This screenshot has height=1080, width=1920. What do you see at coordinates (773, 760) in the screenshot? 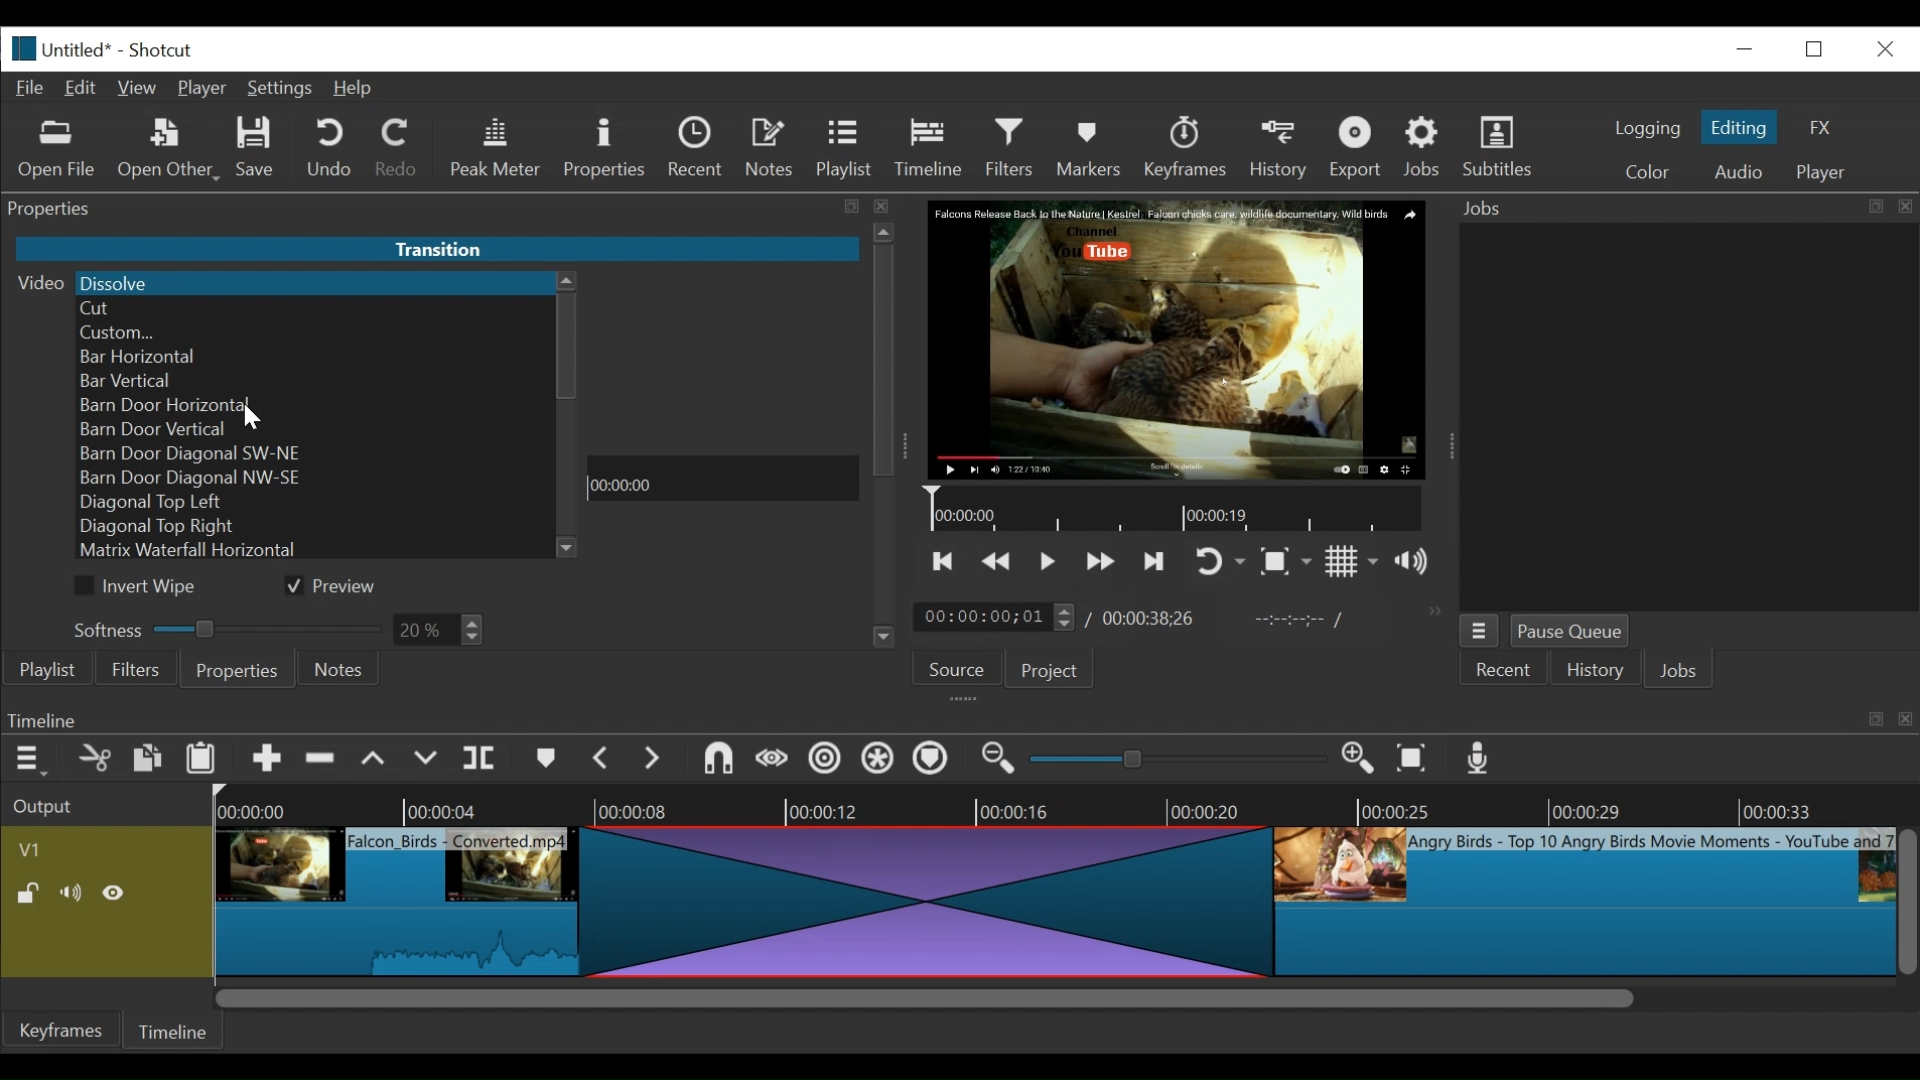
I see `scrub while dragging` at bounding box center [773, 760].